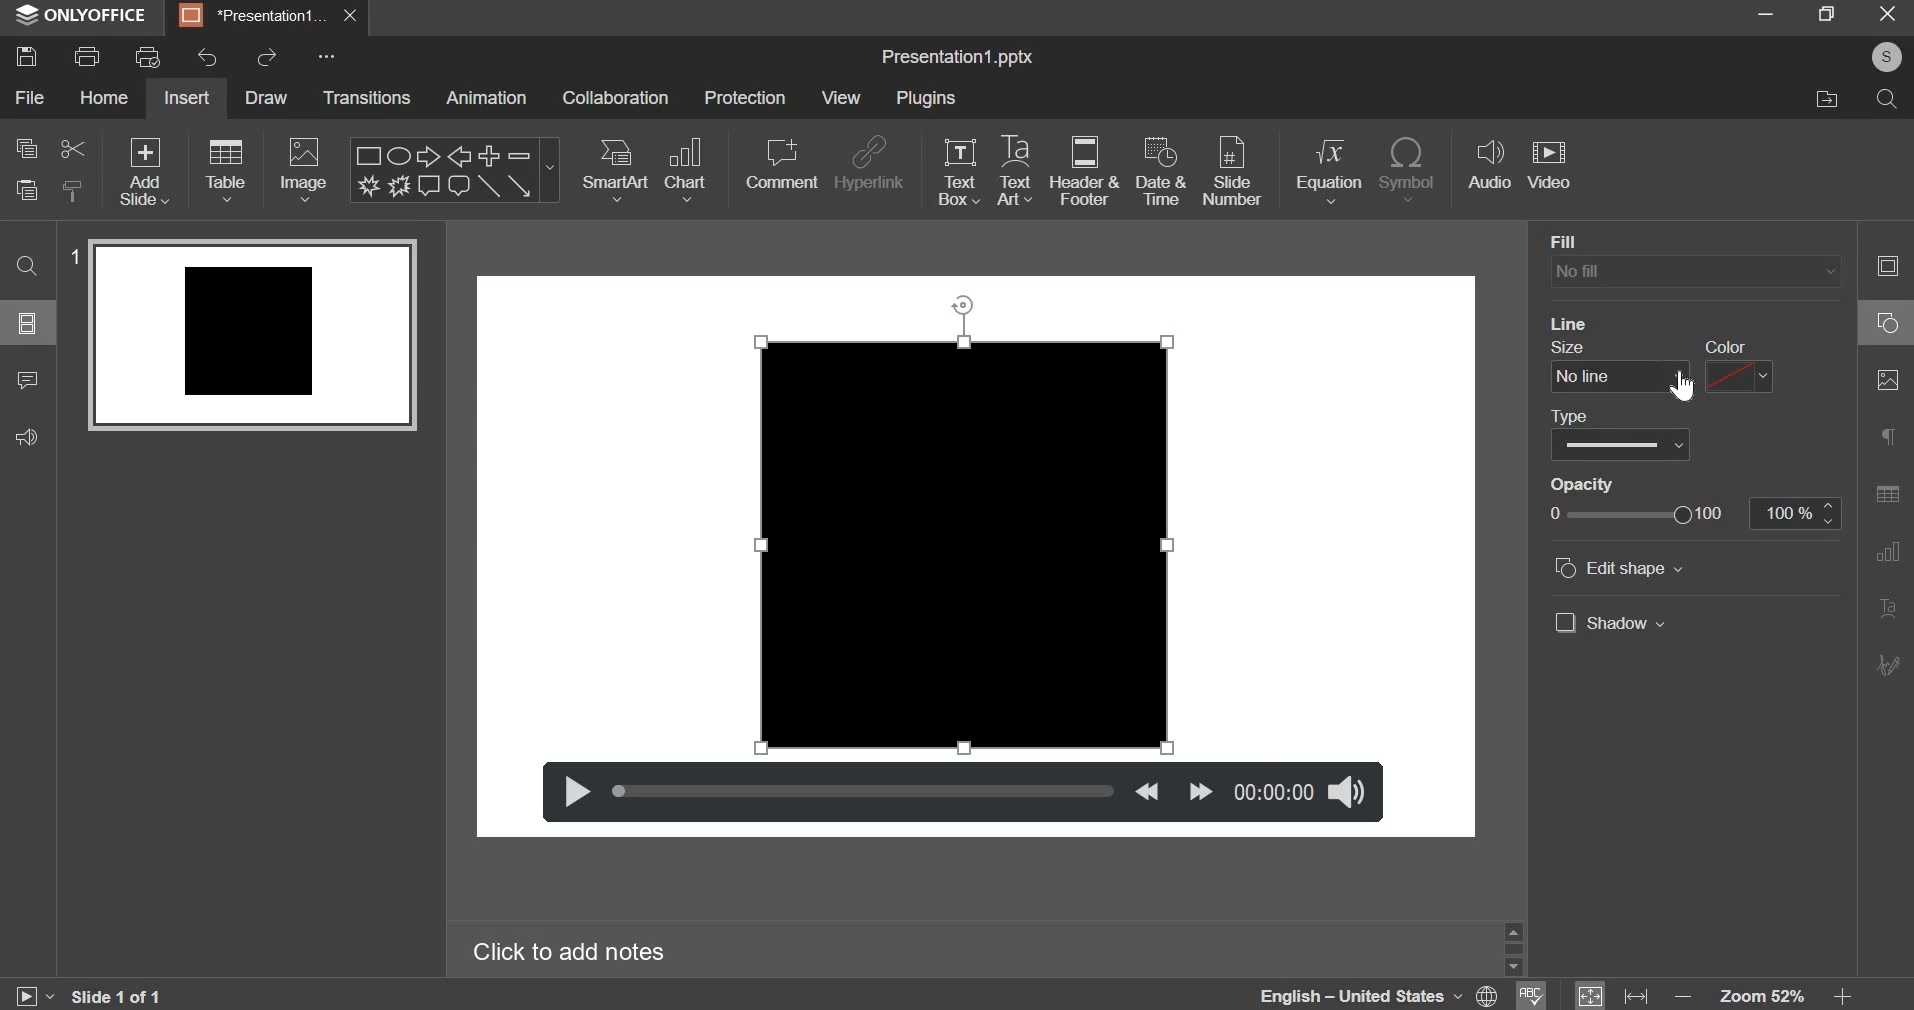  Describe the element at coordinates (1827, 14) in the screenshot. I see `maximize` at that location.